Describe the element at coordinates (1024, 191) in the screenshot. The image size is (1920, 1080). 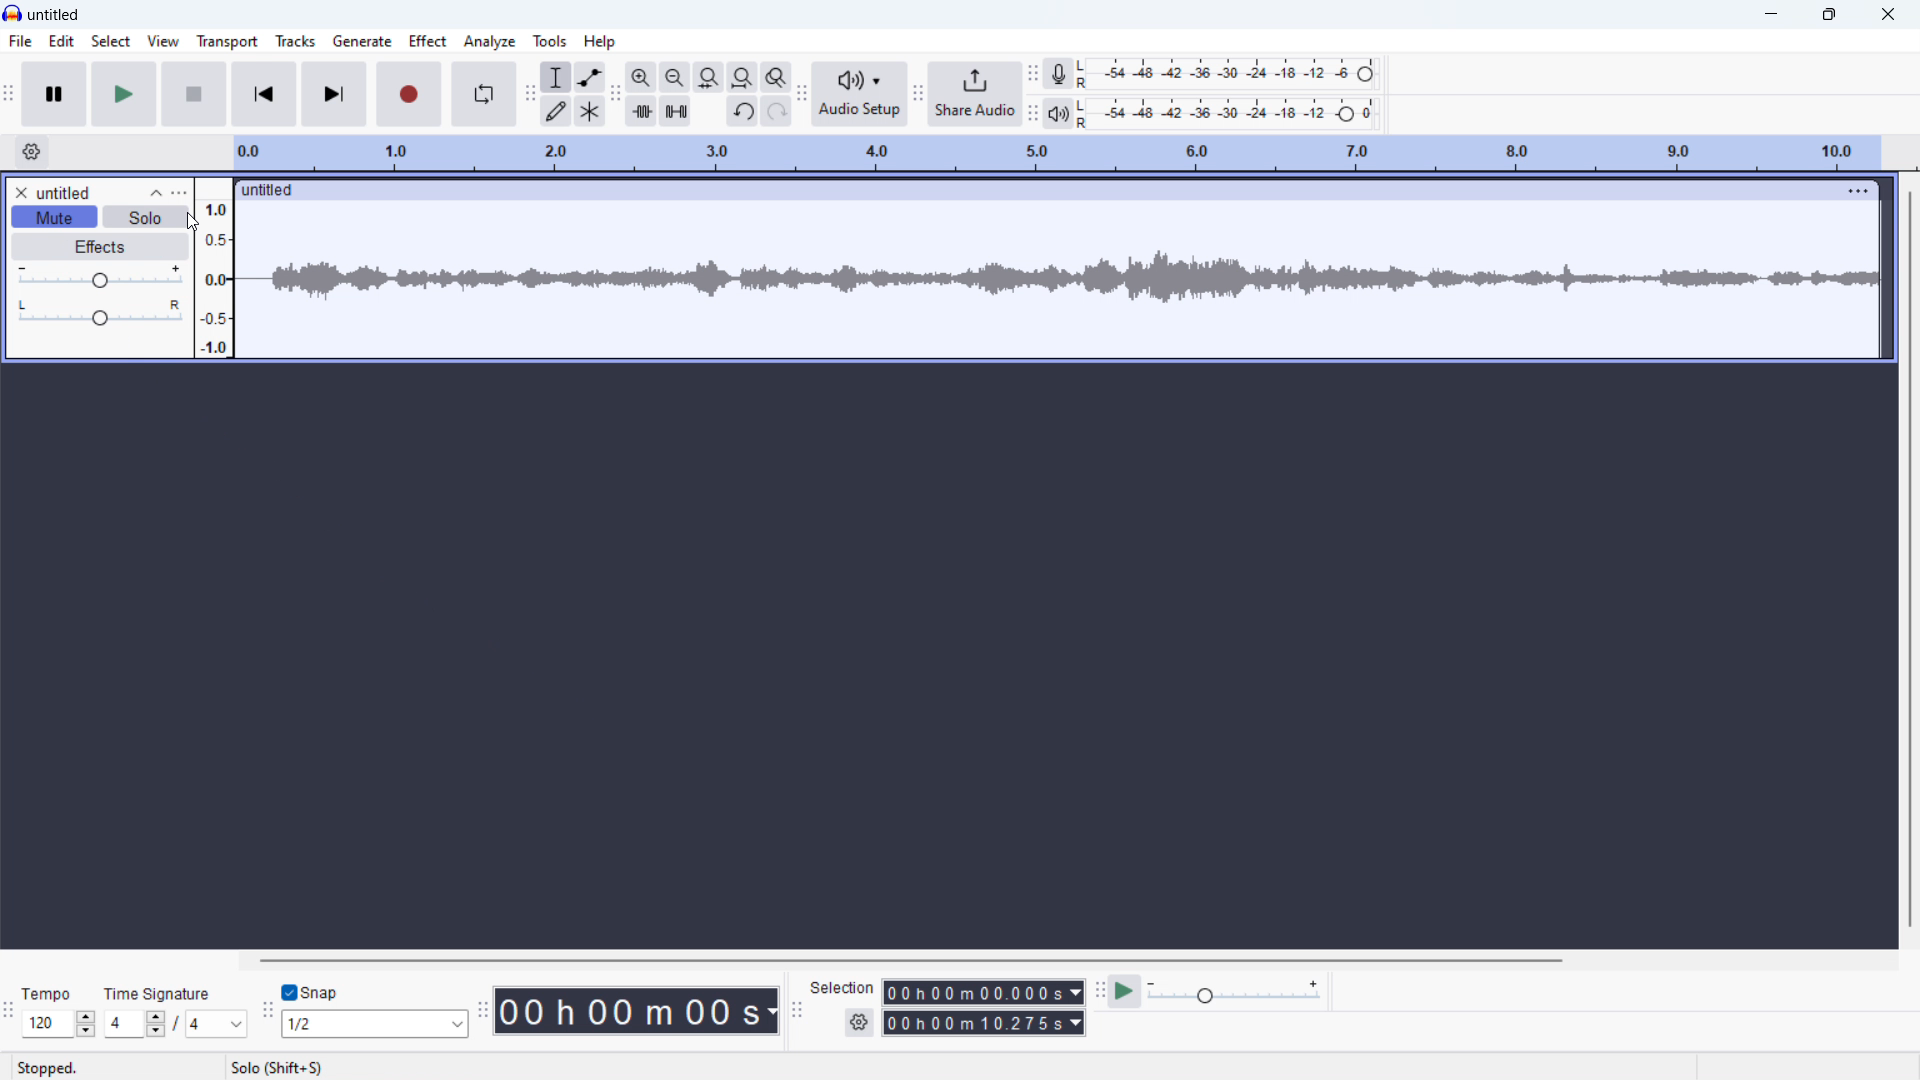
I see `click to move` at that location.